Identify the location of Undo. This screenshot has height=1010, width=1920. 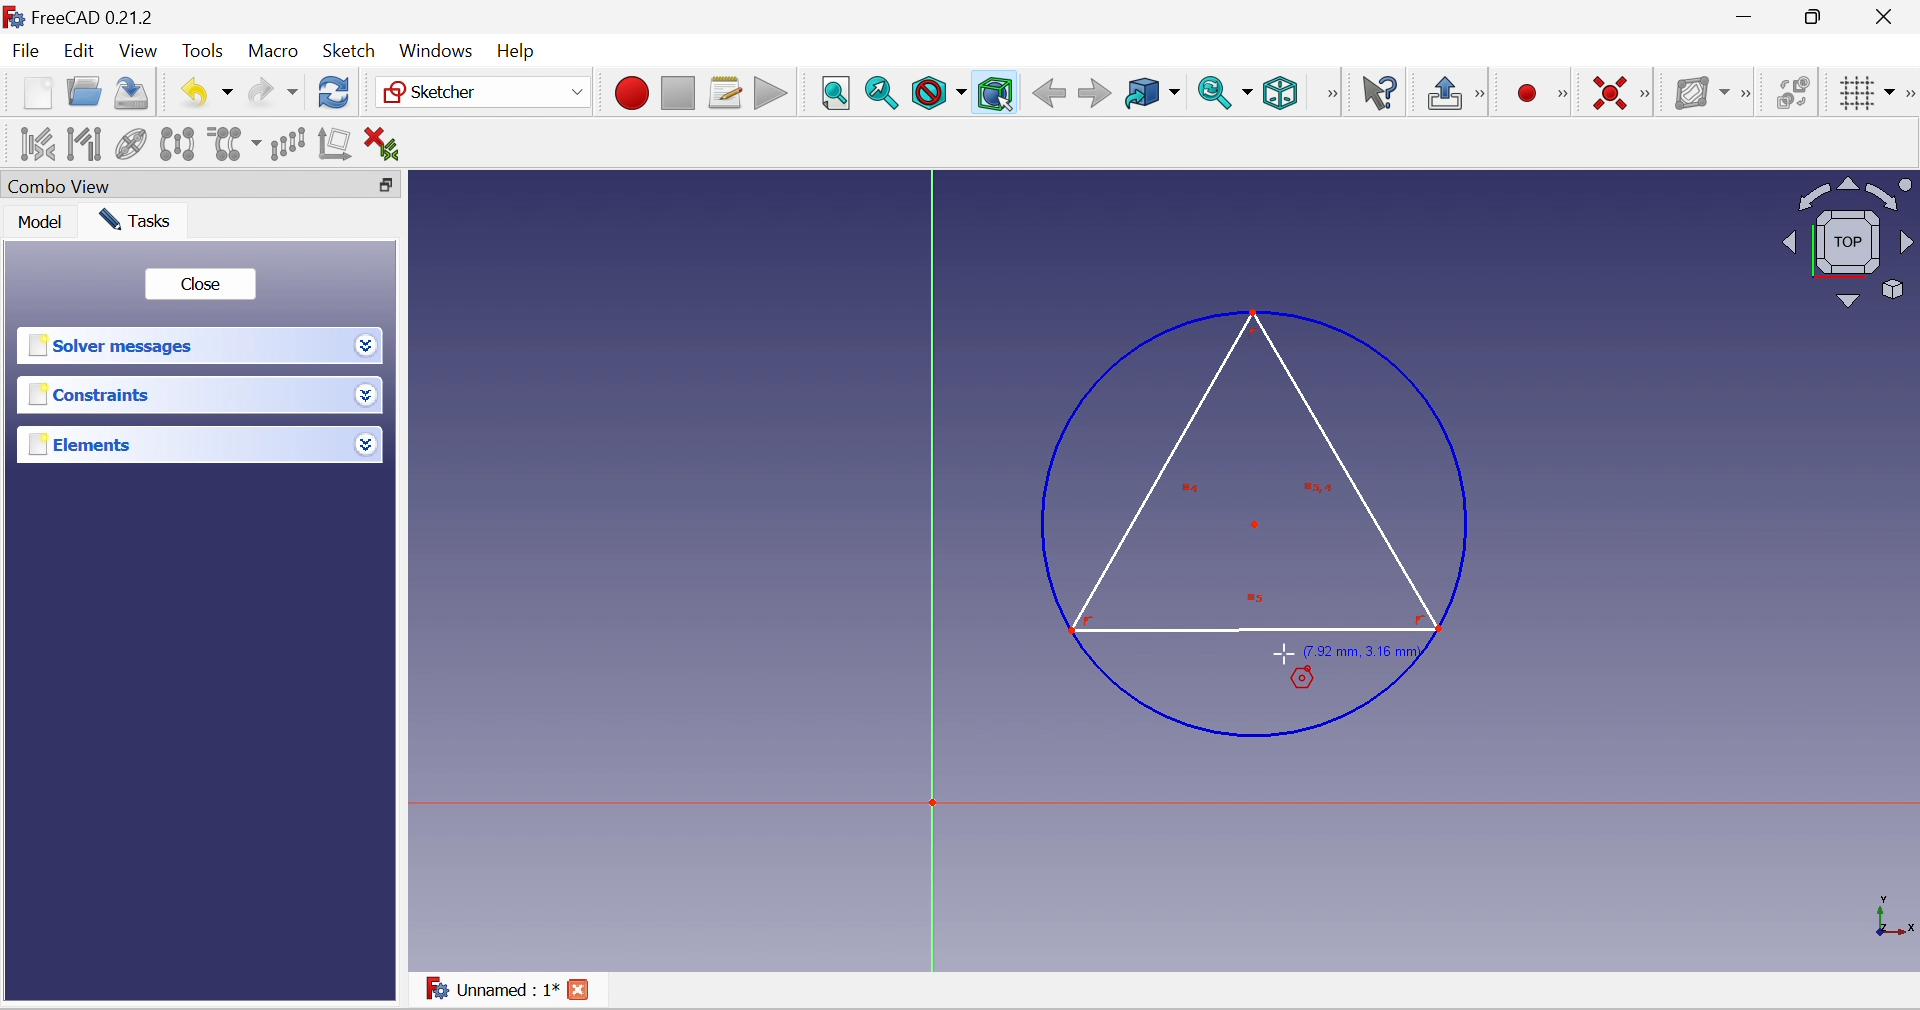
(205, 94).